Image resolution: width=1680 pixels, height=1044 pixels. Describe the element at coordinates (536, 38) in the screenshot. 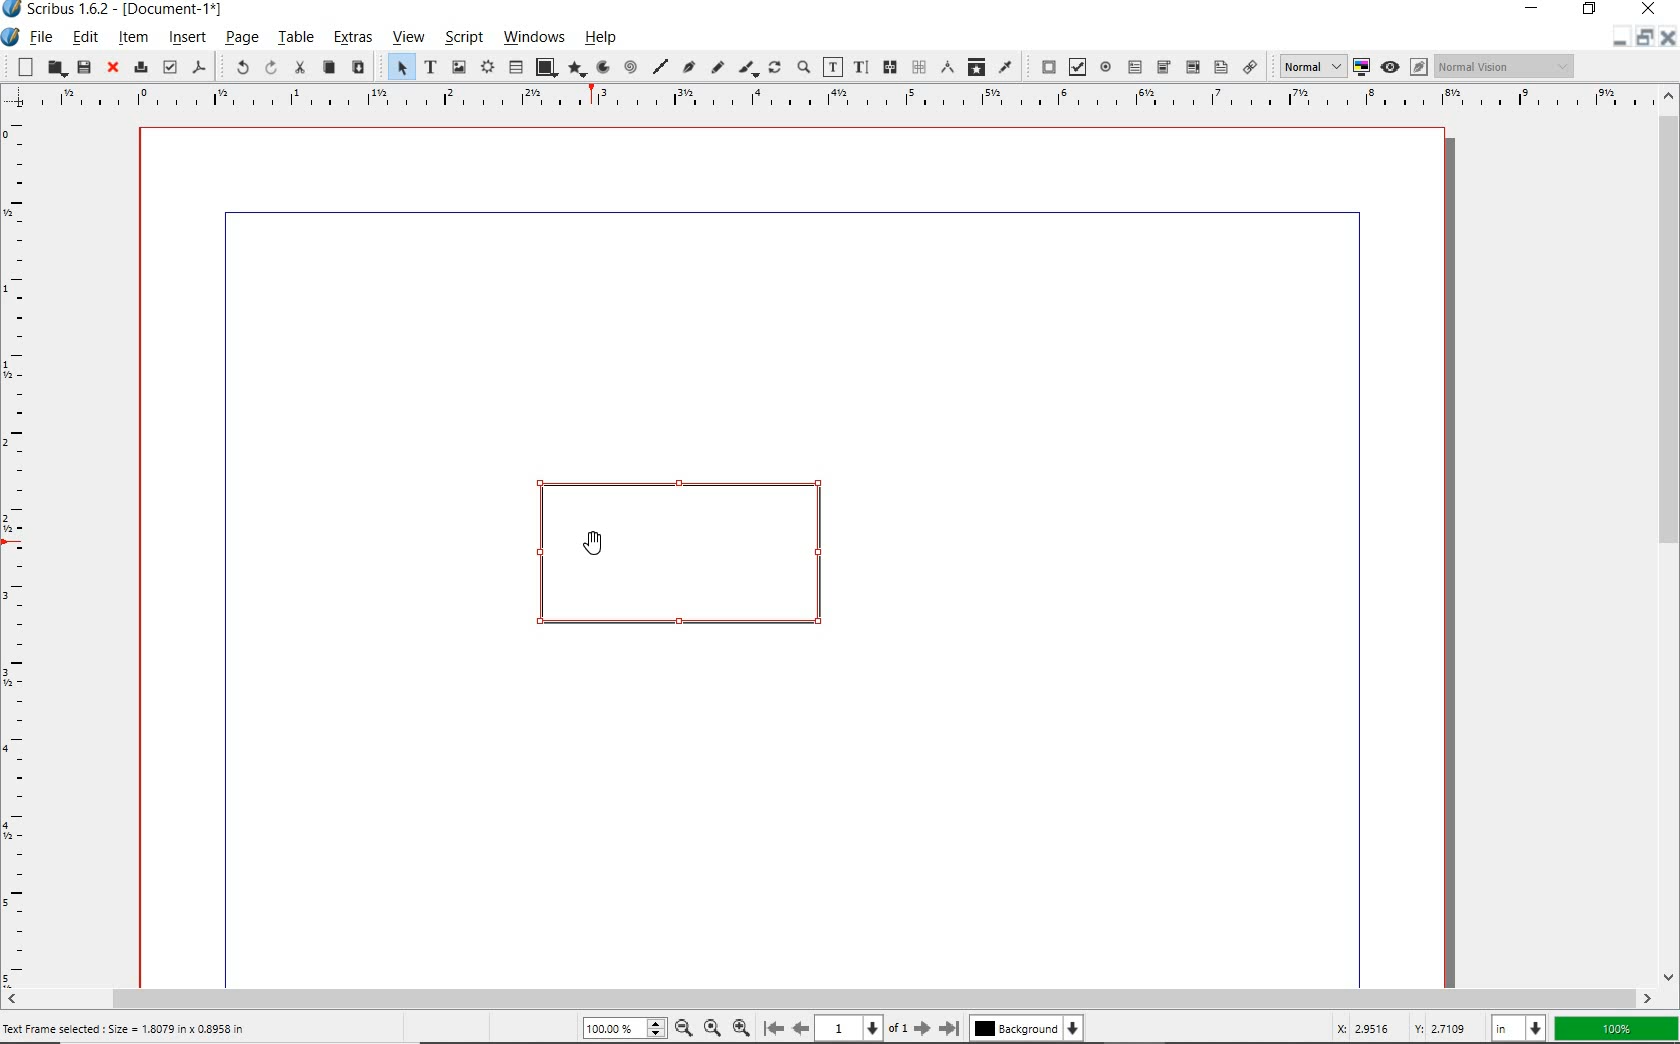

I see `windows` at that location.